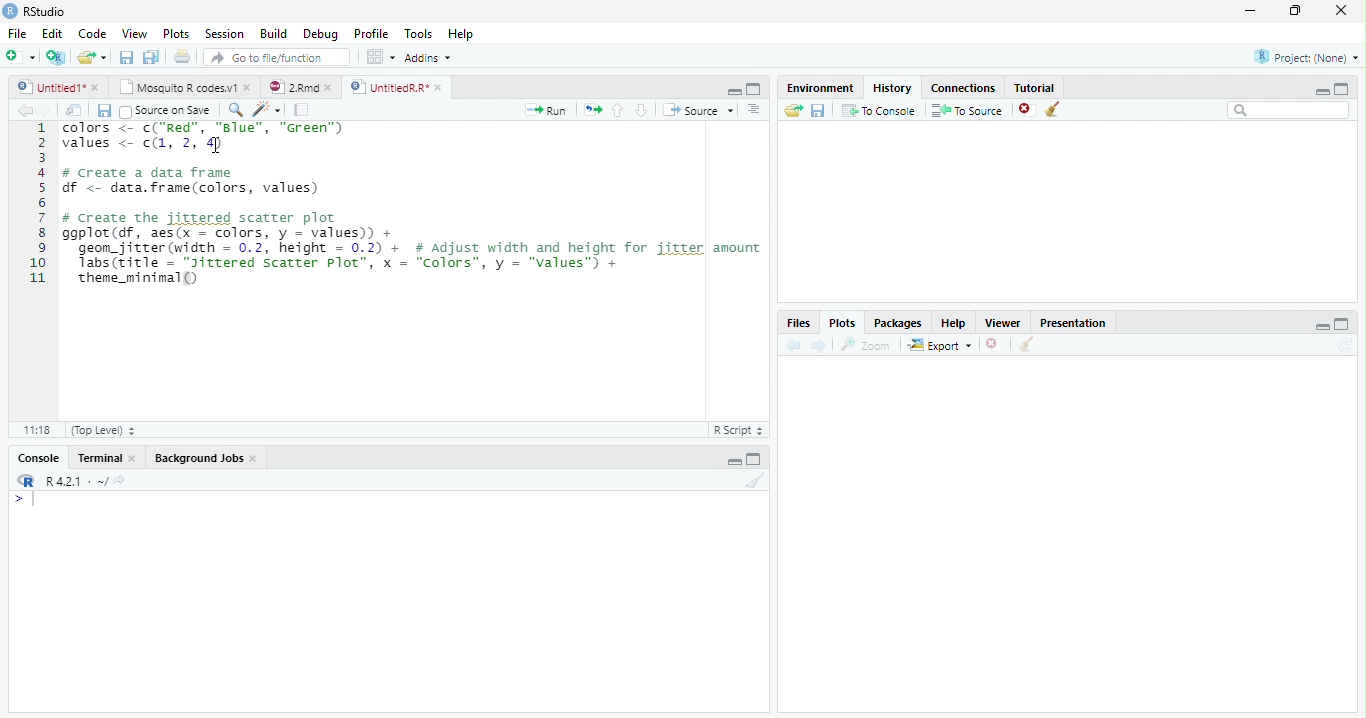 The image size is (1366, 718). I want to click on close, so click(95, 88).